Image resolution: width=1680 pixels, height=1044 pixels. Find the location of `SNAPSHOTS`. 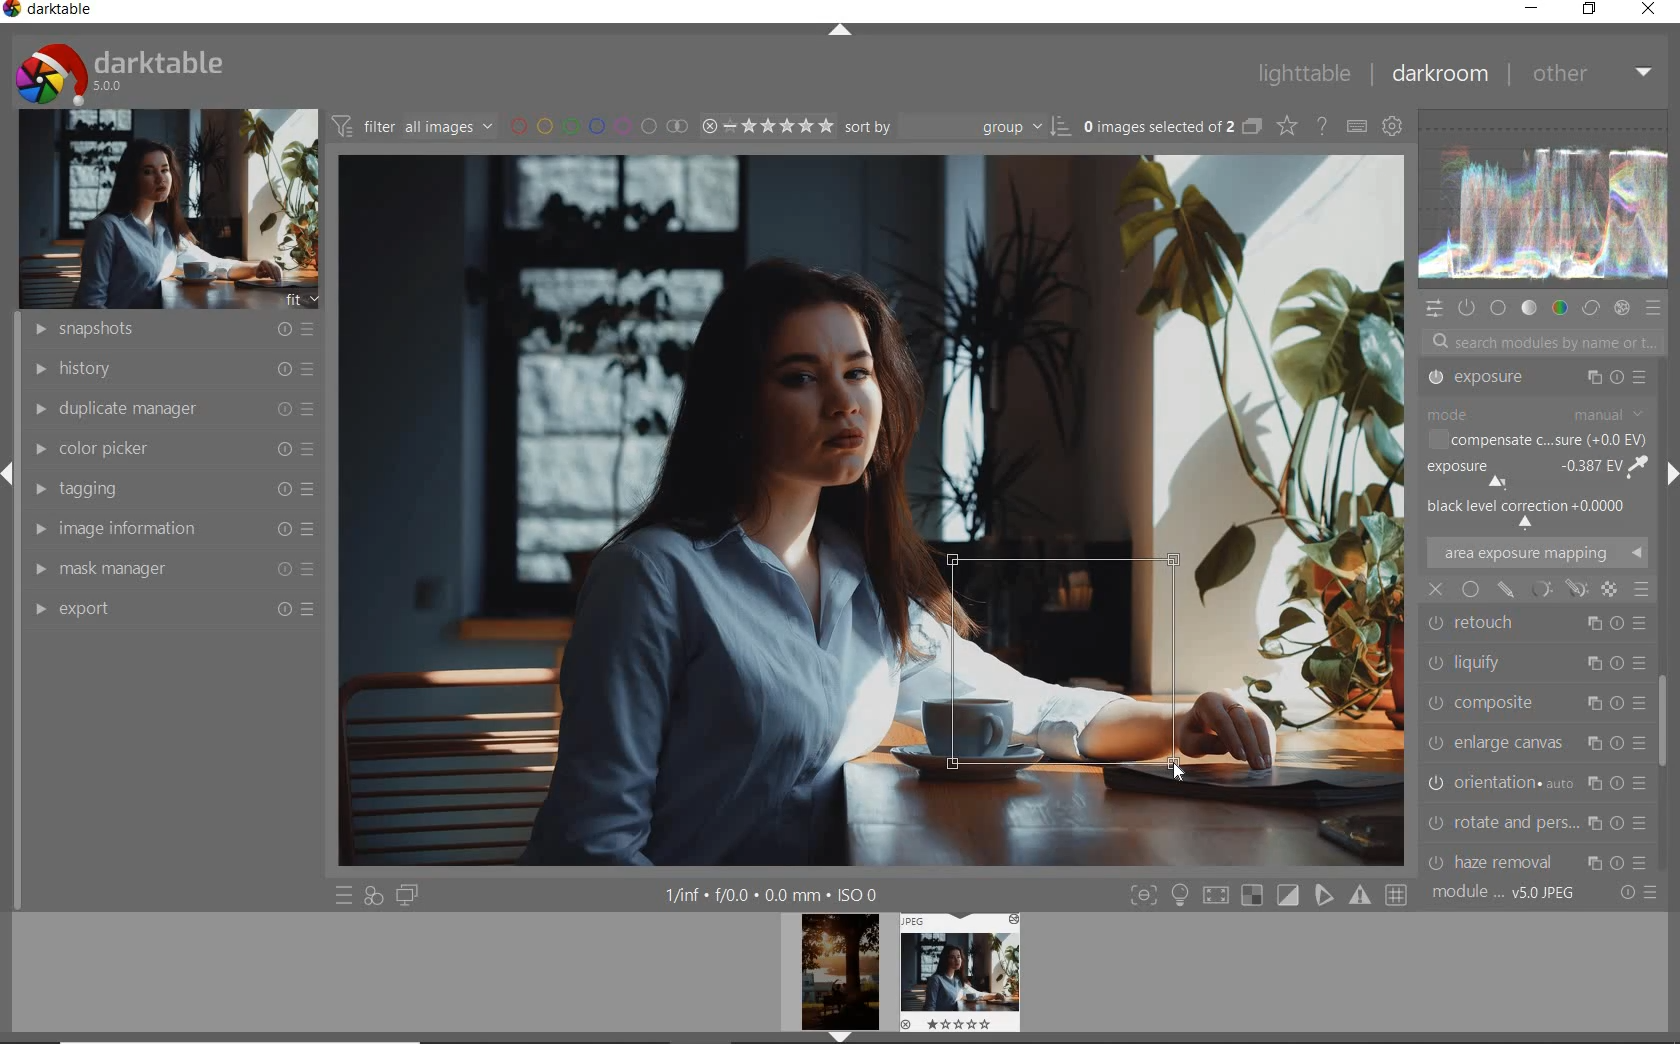

SNAPSHOTS is located at coordinates (176, 328).